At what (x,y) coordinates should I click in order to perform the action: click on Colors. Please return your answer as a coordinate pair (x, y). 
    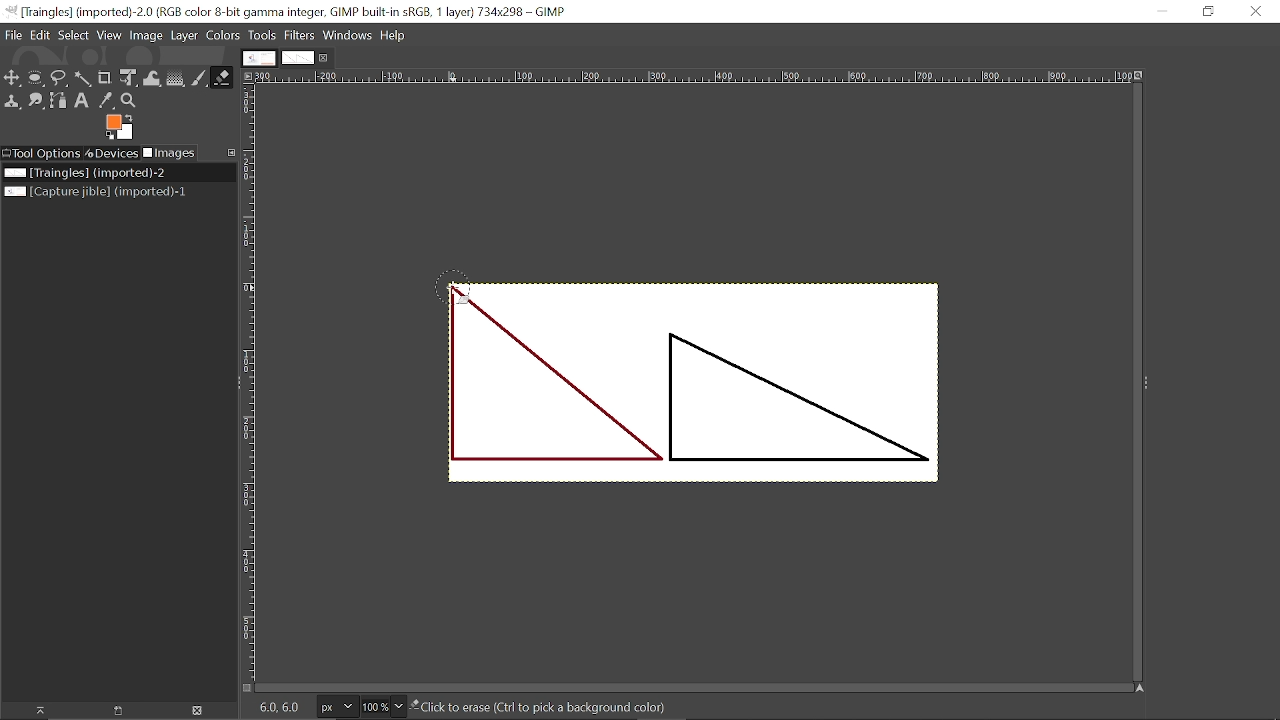
    Looking at the image, I should click on (222, 35).